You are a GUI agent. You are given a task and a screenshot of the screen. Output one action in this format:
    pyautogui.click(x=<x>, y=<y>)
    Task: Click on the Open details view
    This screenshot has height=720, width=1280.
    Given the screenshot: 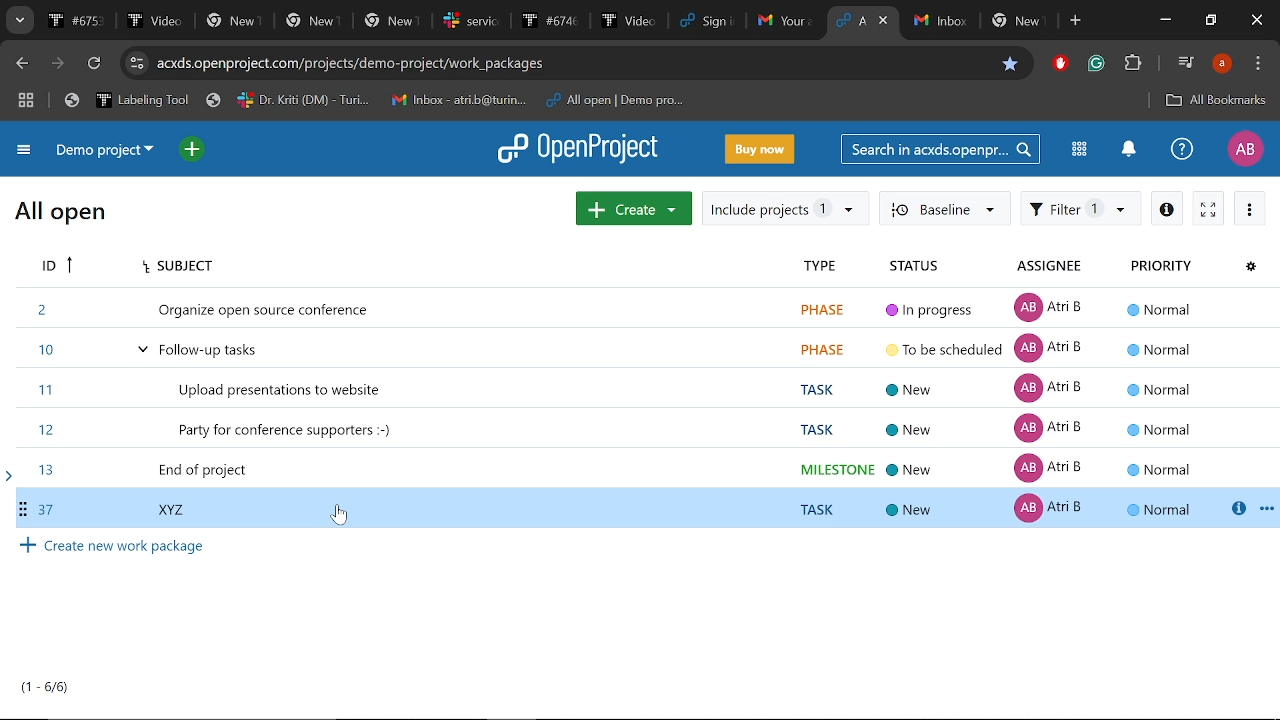 What is the action you would take?
    pyautogui.click(x=1166, y=207)
    